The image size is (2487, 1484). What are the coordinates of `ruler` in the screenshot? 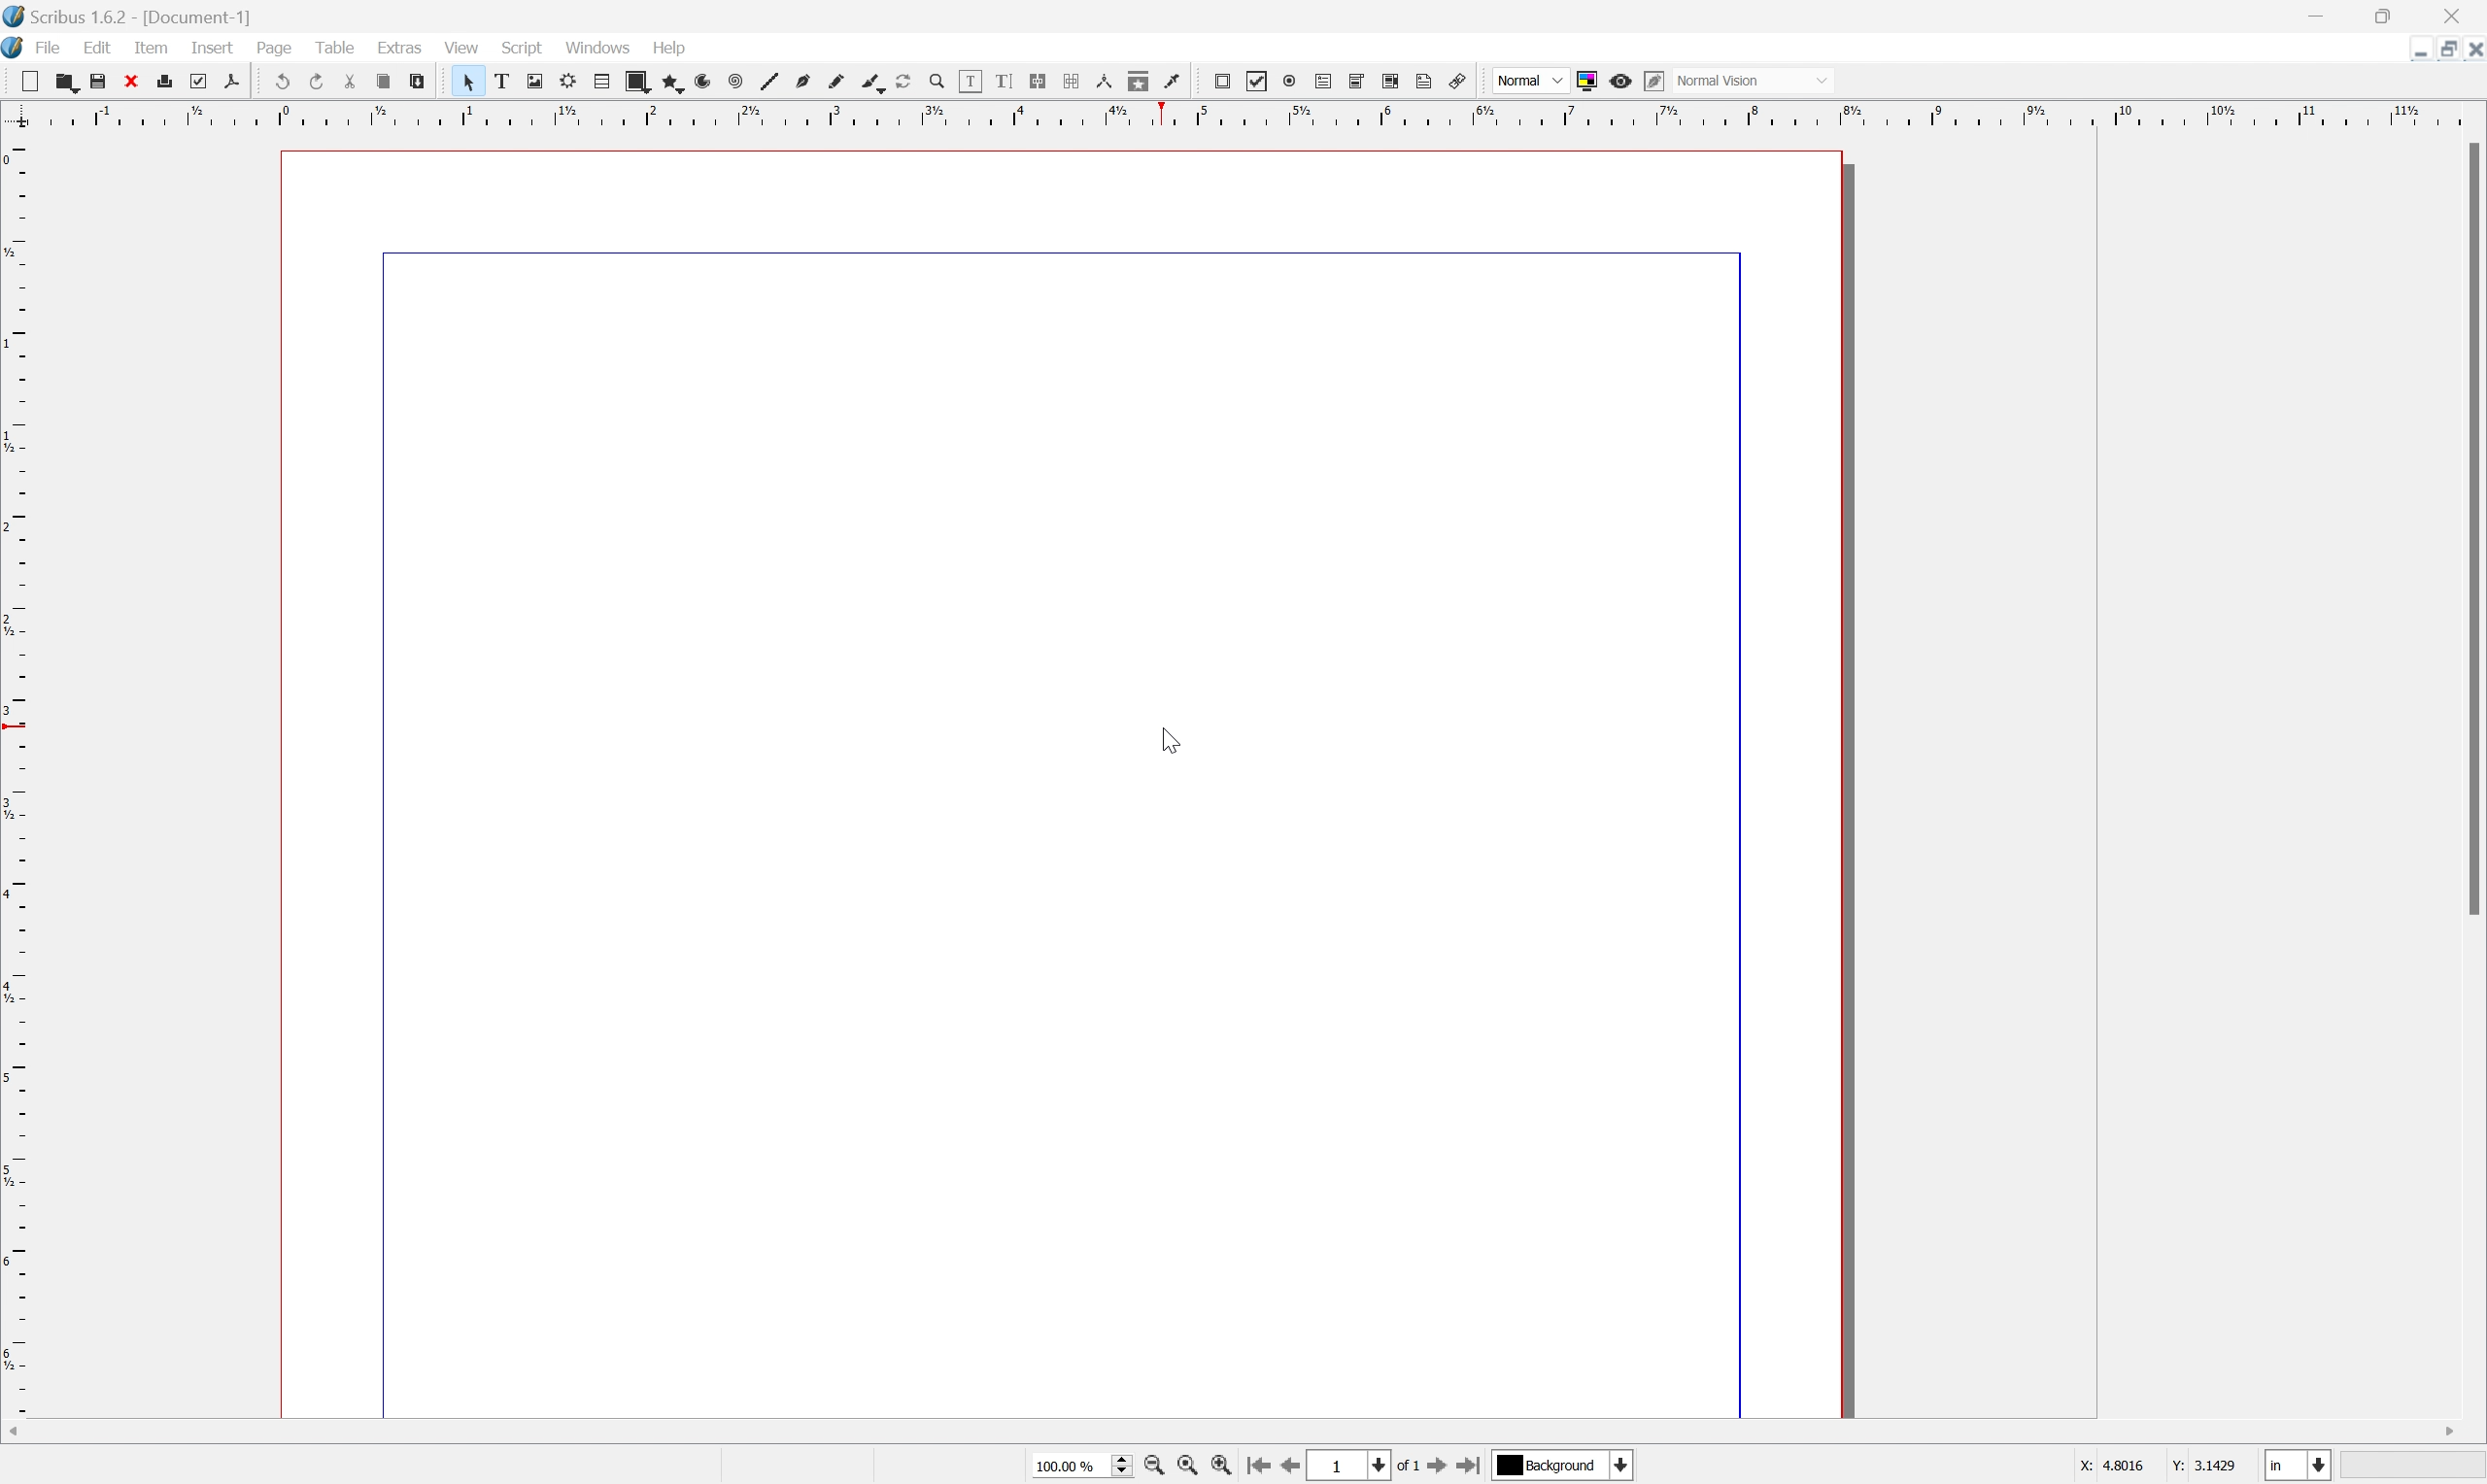 It's located at (1244, 114).